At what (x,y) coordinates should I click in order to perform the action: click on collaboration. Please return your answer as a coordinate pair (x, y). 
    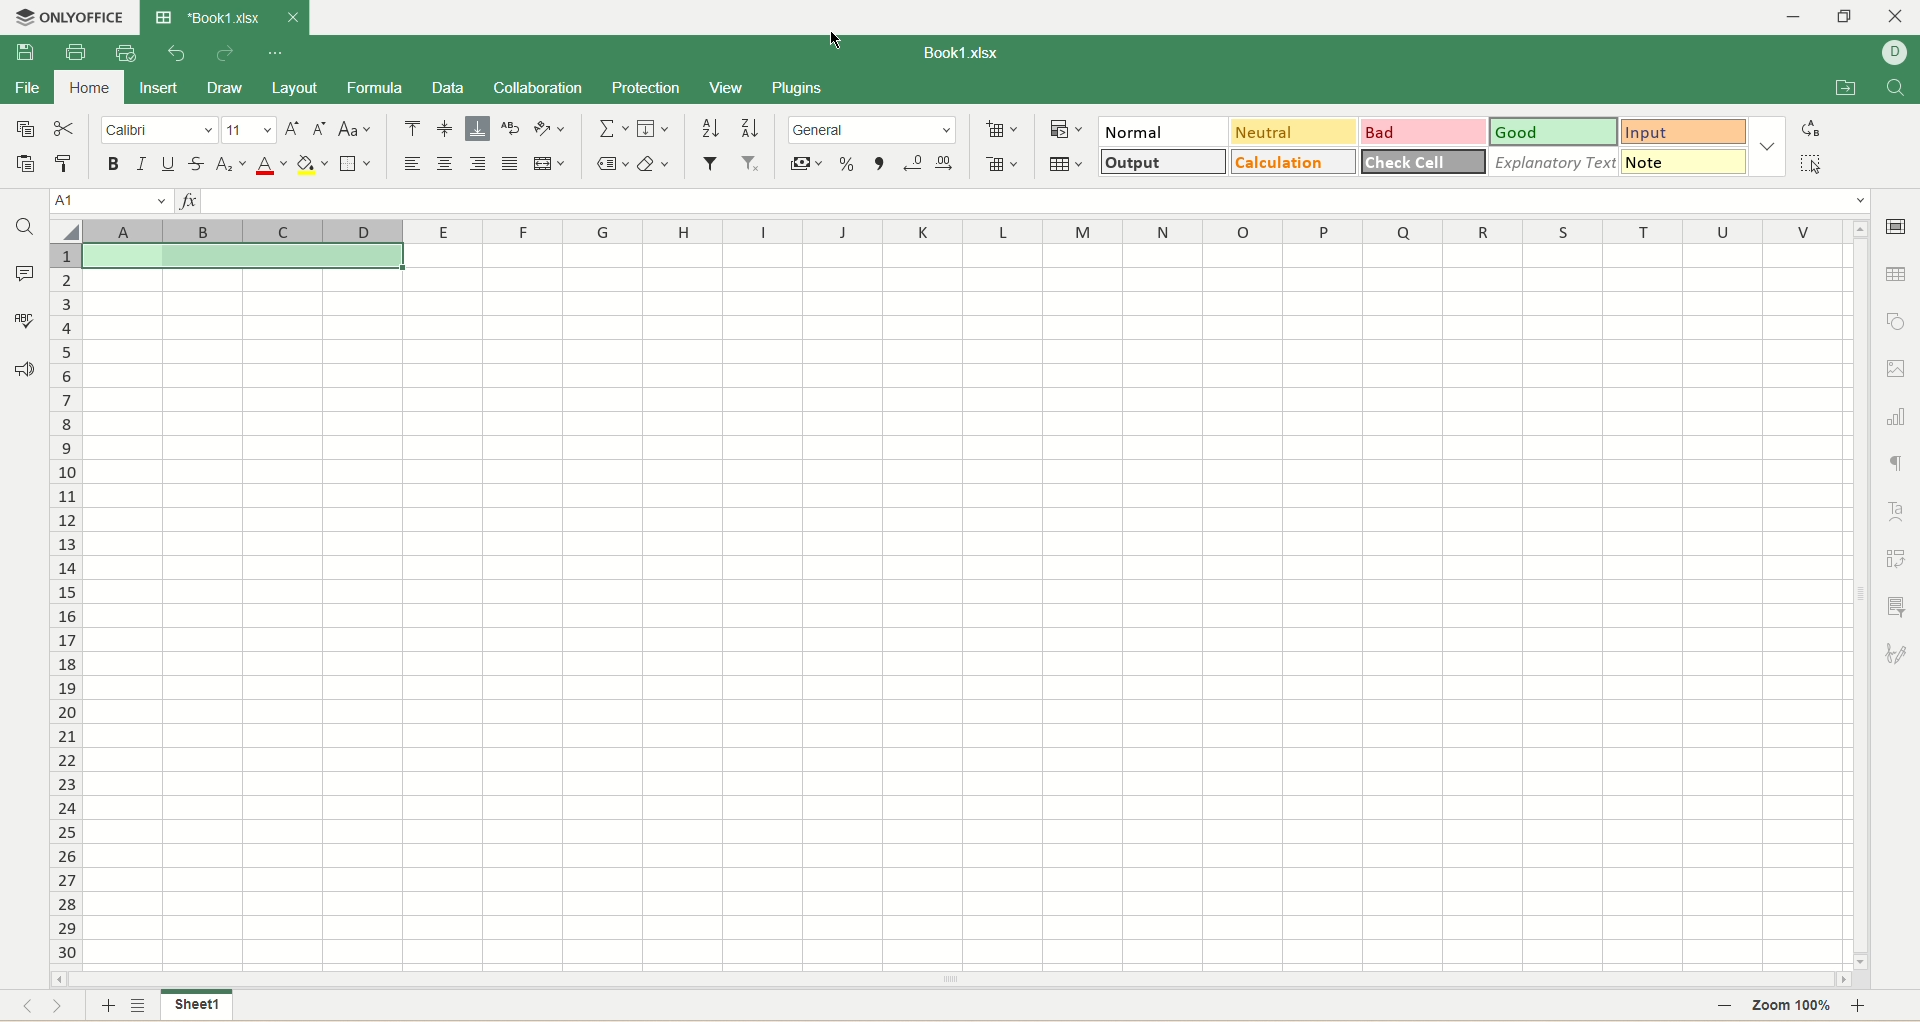
    Looking at the image, I should click on (541, 89).